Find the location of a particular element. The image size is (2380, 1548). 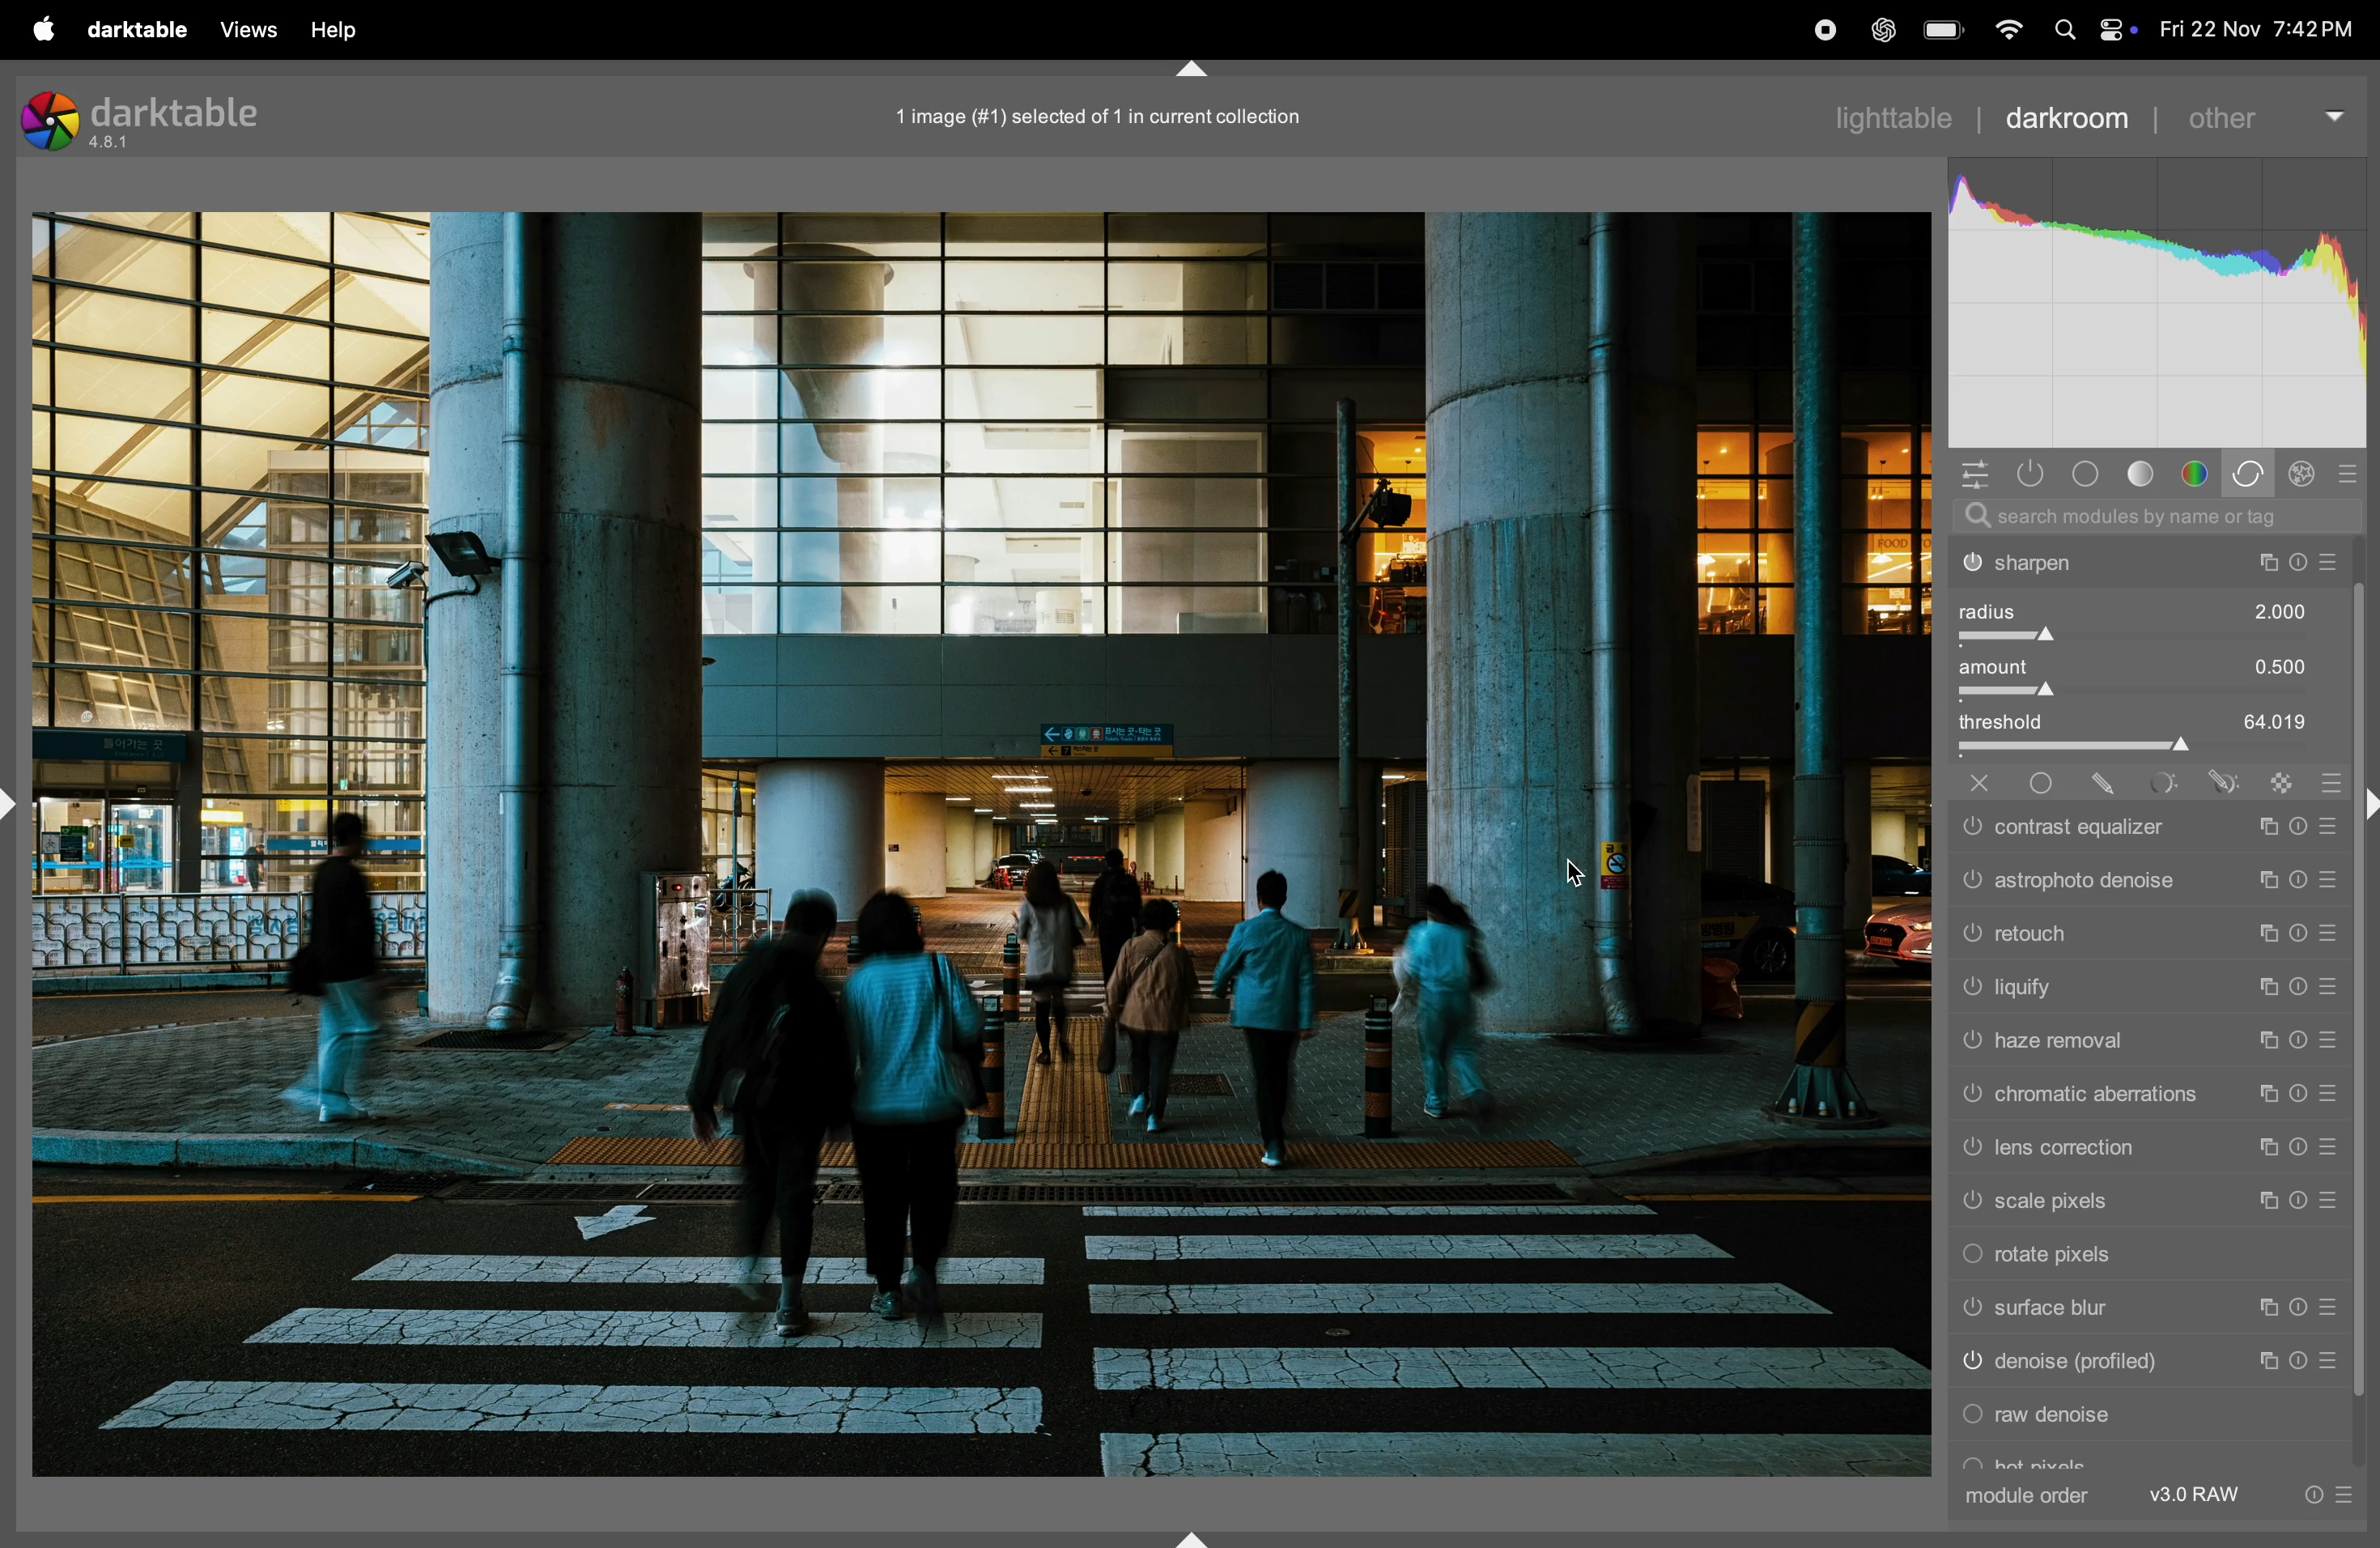

light table is located at coordinates (1907, 115).